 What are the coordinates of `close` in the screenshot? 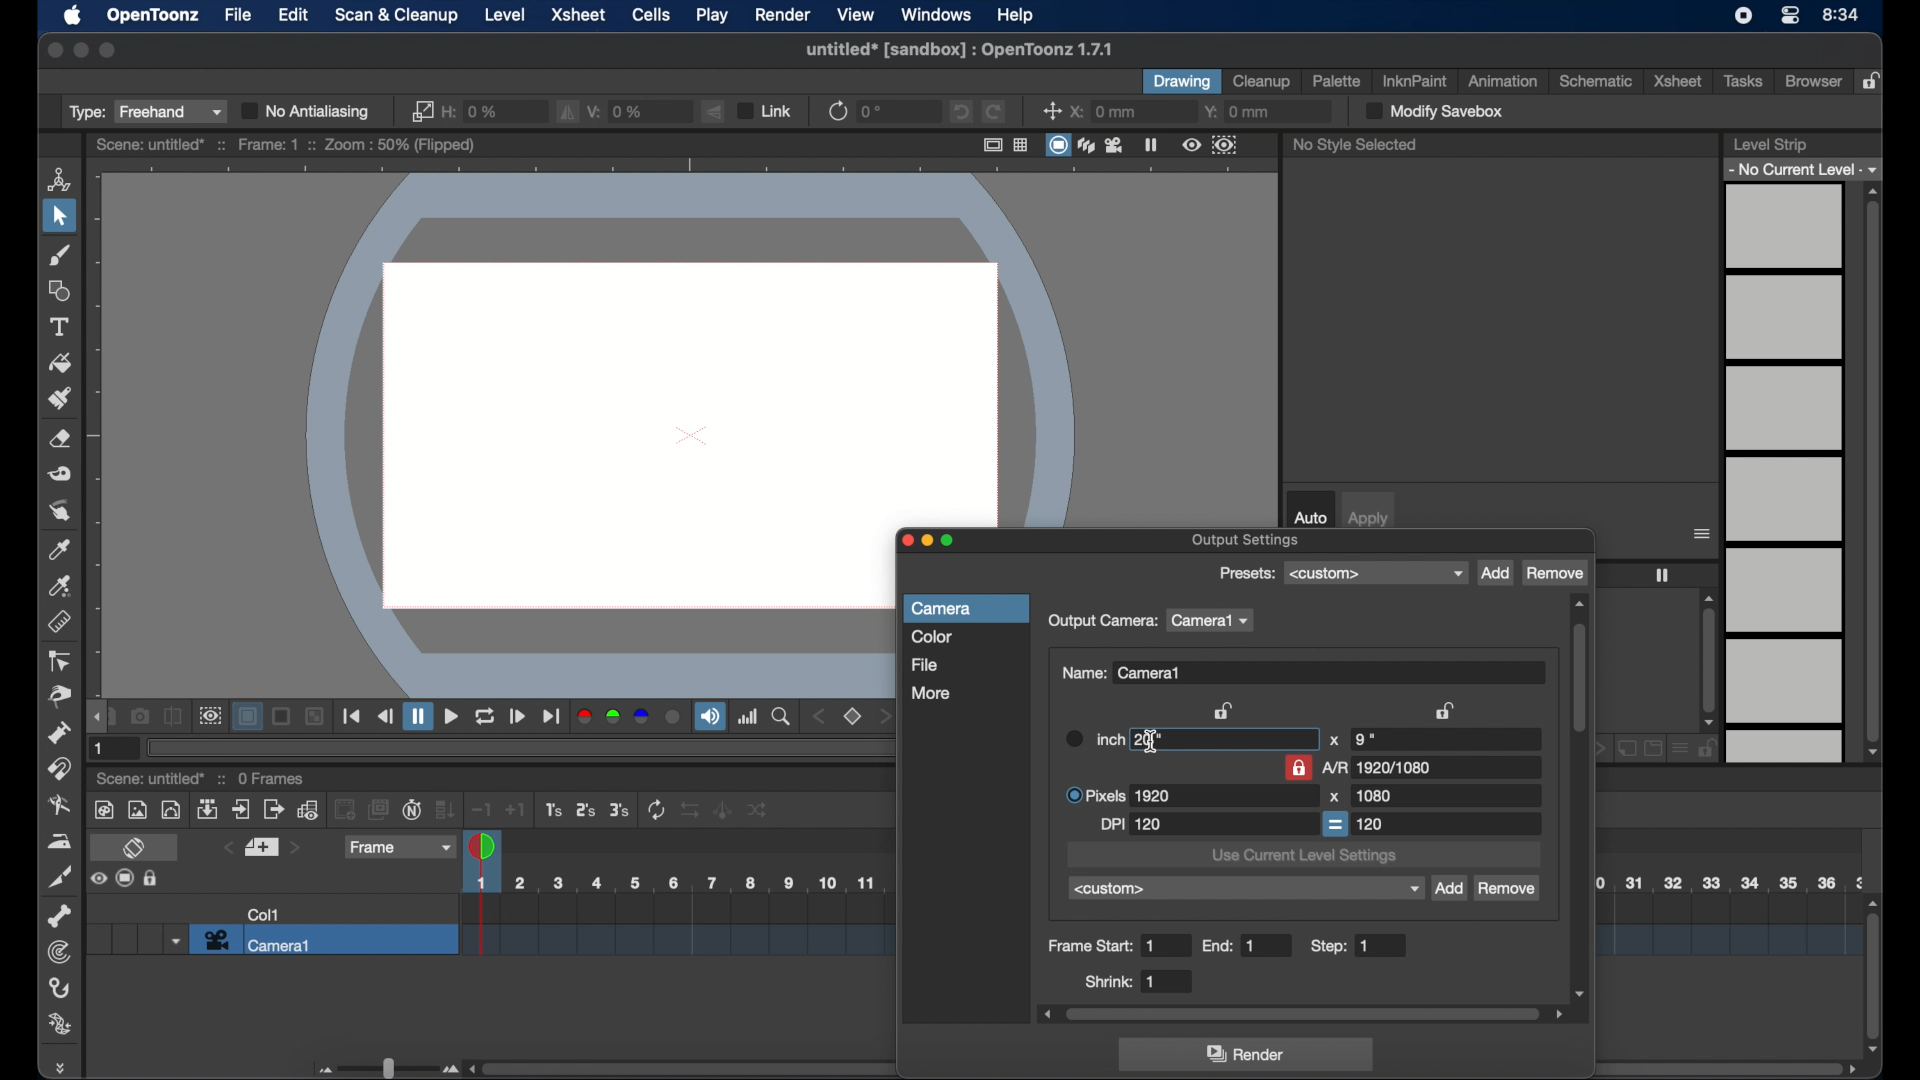 It's located at (53, 50).